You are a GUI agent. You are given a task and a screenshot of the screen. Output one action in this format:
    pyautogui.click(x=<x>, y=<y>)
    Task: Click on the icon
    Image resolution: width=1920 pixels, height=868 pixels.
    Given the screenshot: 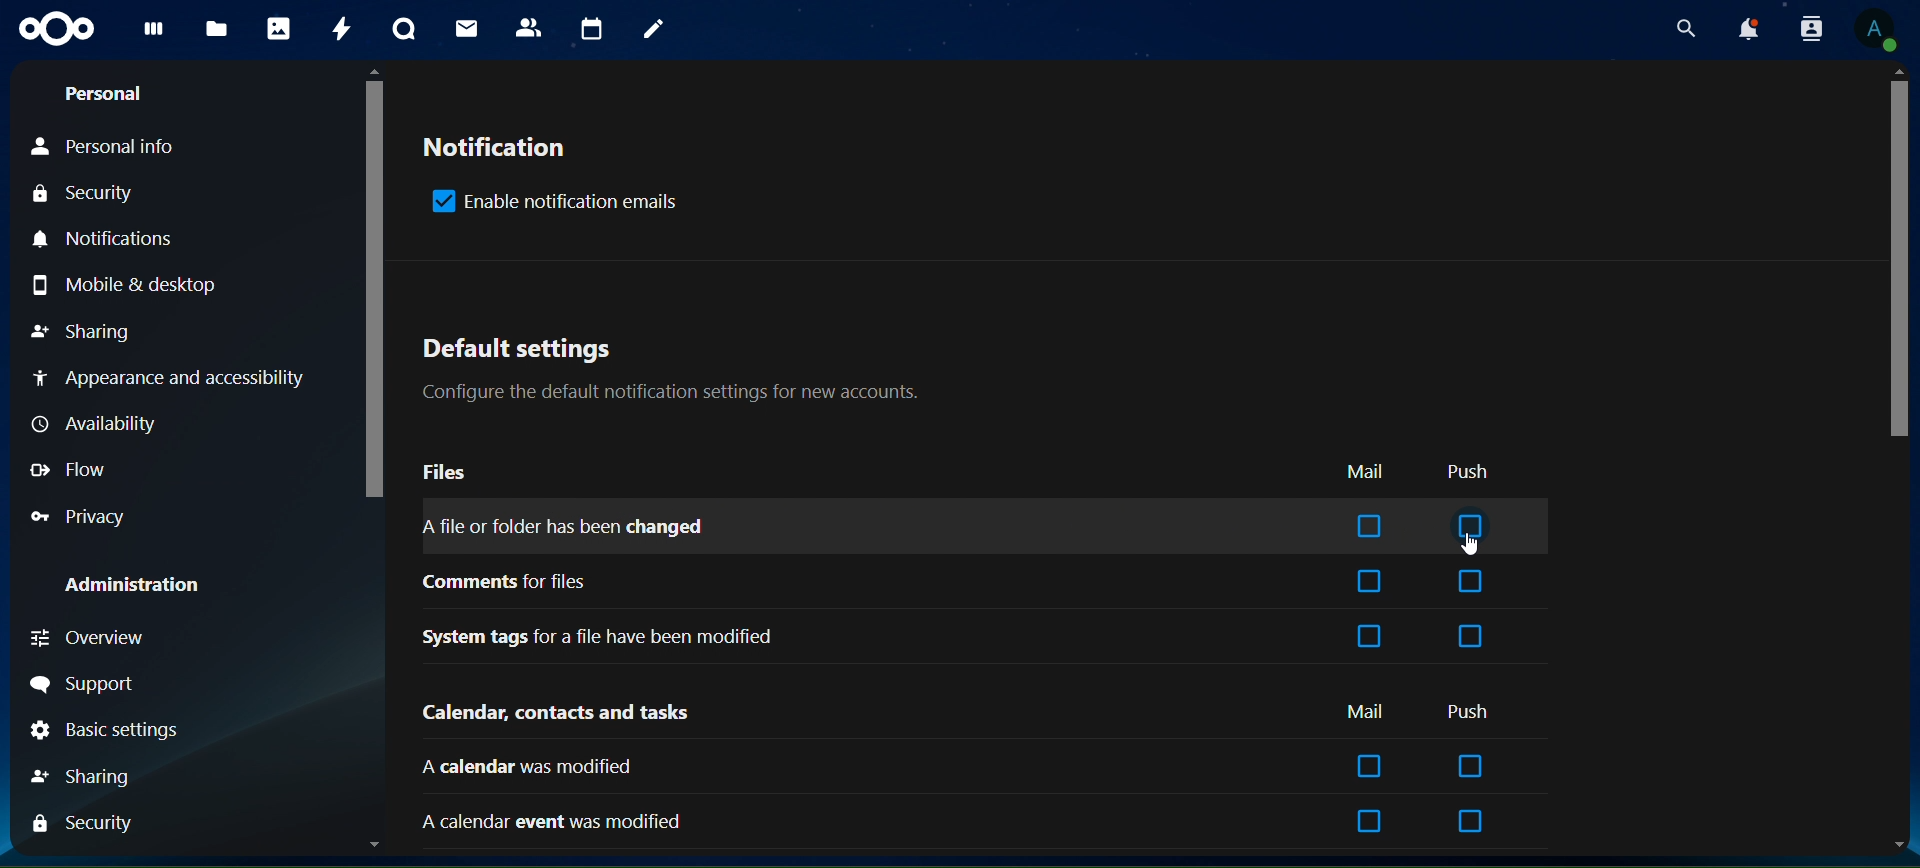 What is the action you would take?
    pyautogui.click(x=56, y=29)
    